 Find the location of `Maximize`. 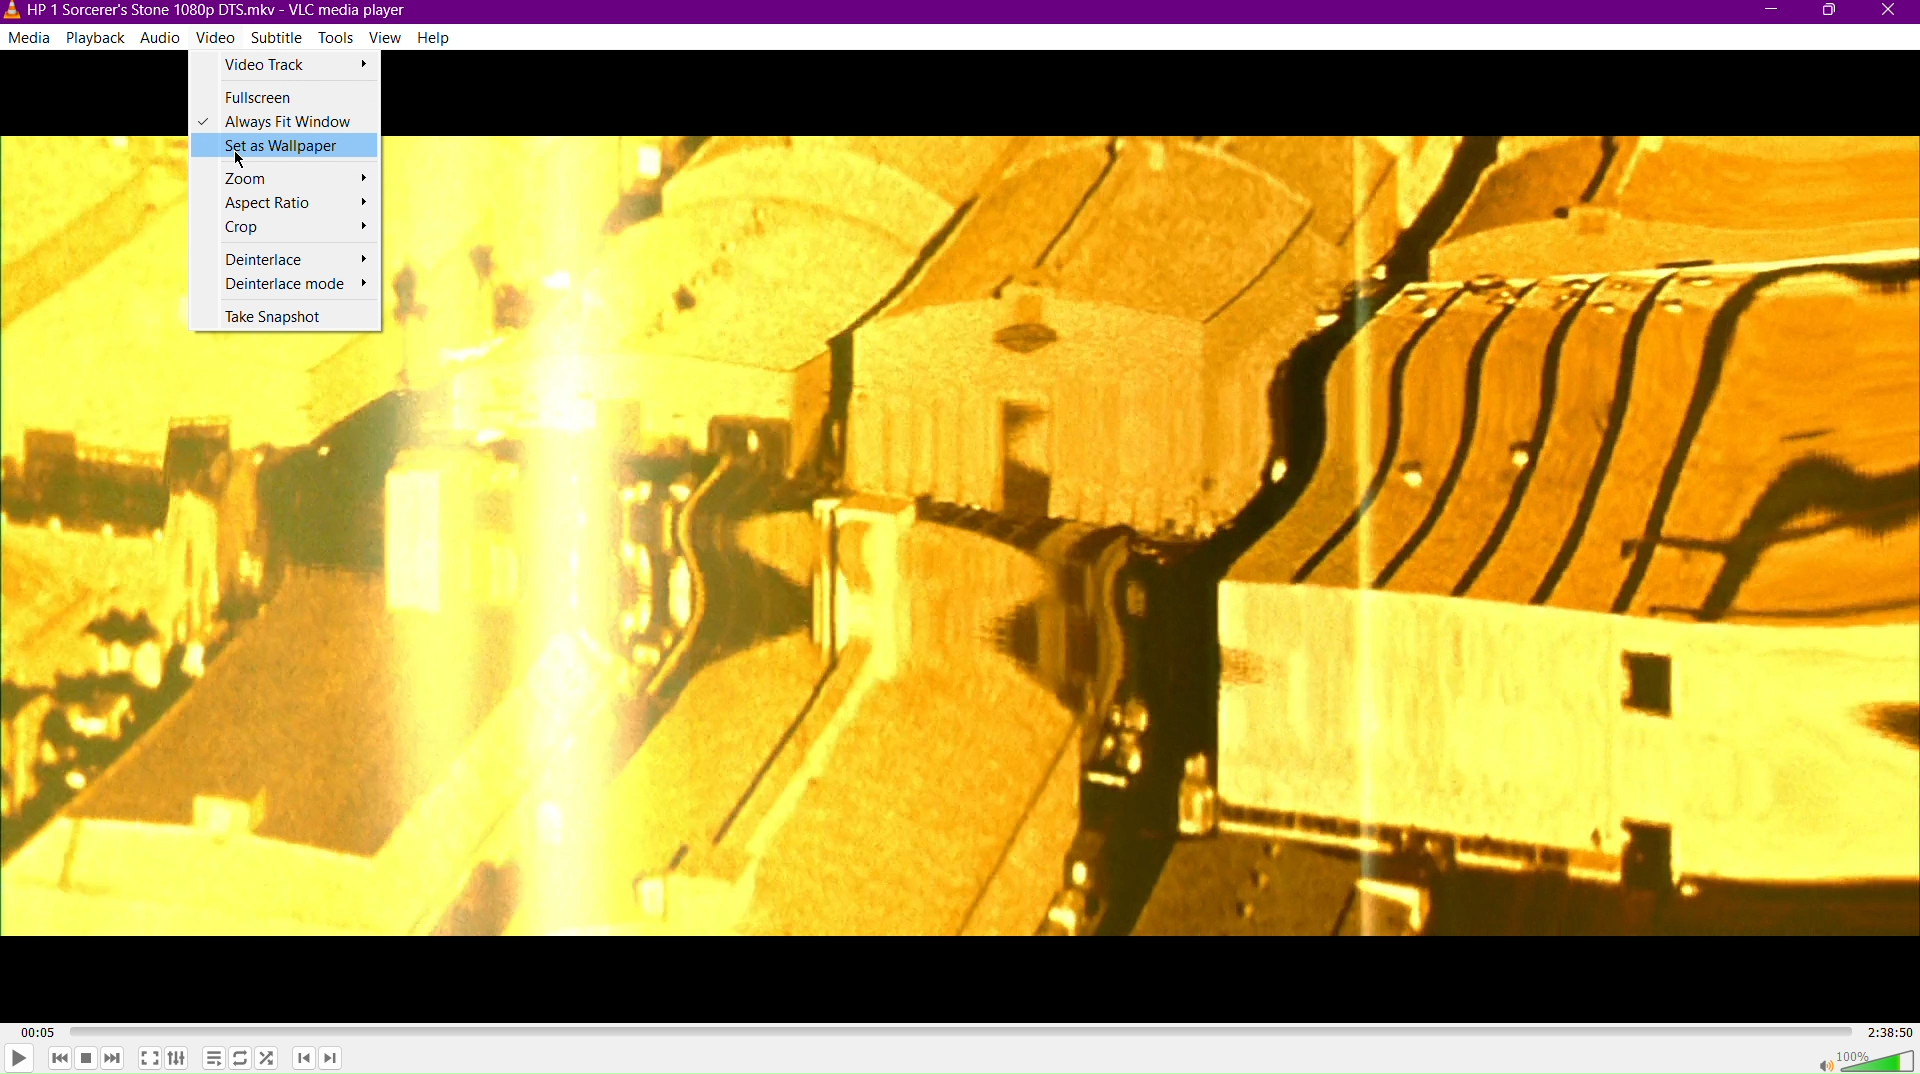

Maximize is located at coordinates (1828, 14).